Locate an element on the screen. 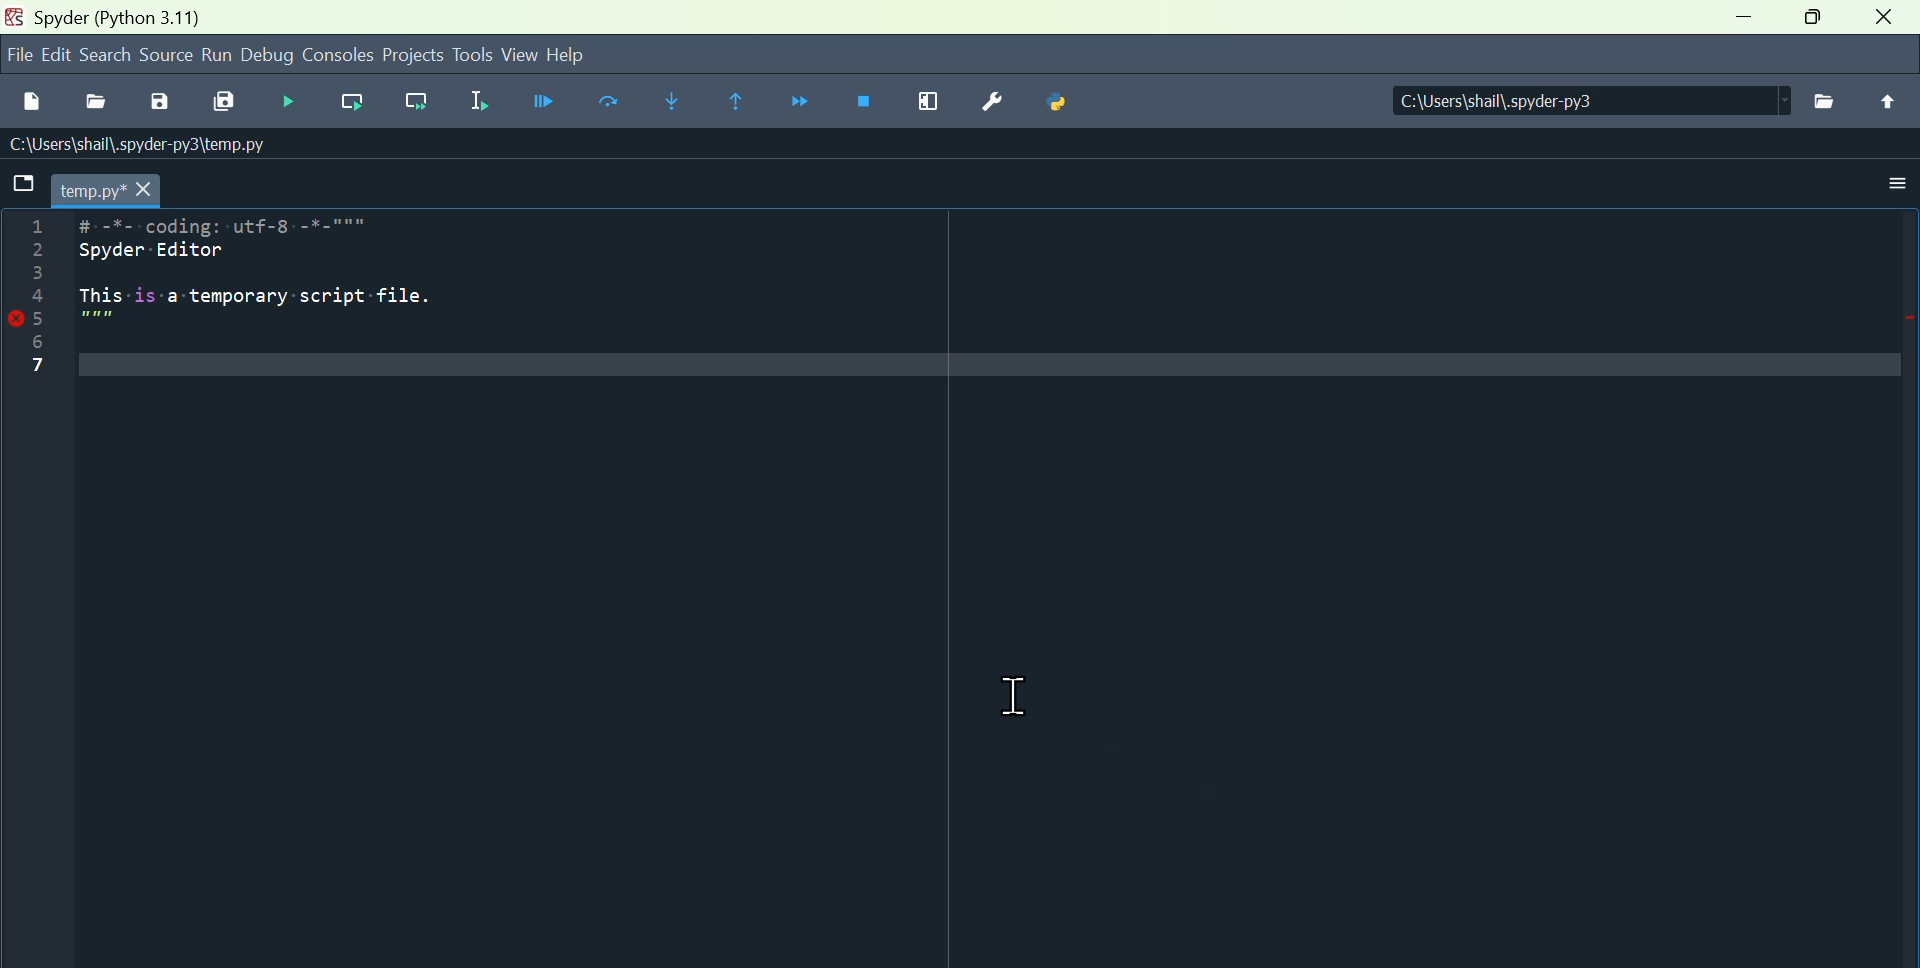 The image size is (1920, 968). open file is located at coordinates (95, 104).